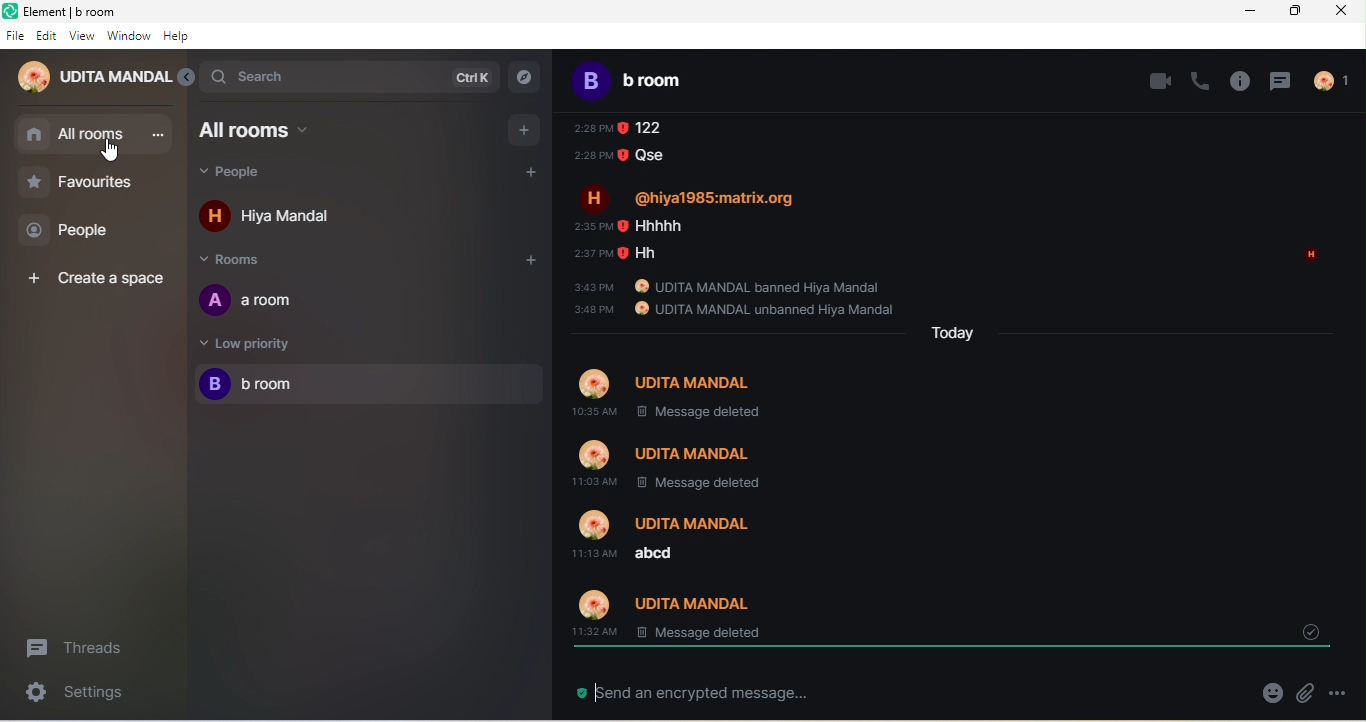 This screenshot has width=1366, height=722. I want to click on video call, so click(1148, 79).